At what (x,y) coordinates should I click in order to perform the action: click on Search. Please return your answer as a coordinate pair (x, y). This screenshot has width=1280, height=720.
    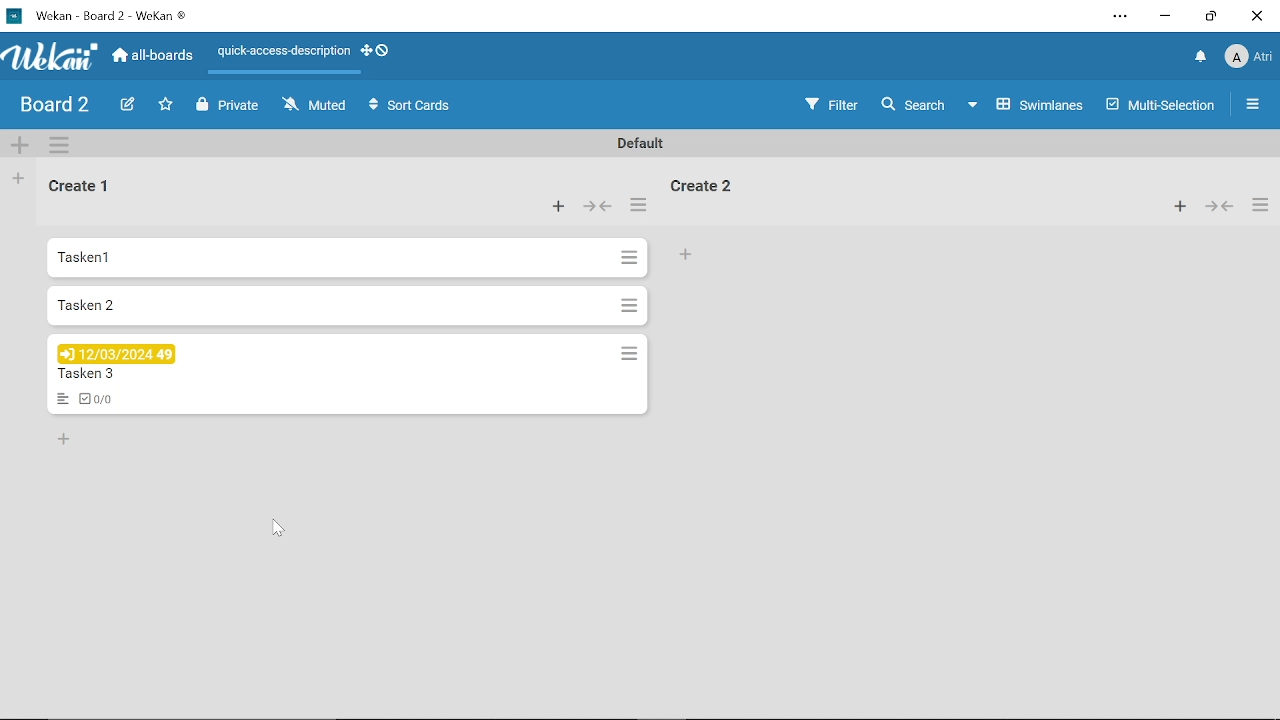
    Looking at the image, I should click on (925, 103).